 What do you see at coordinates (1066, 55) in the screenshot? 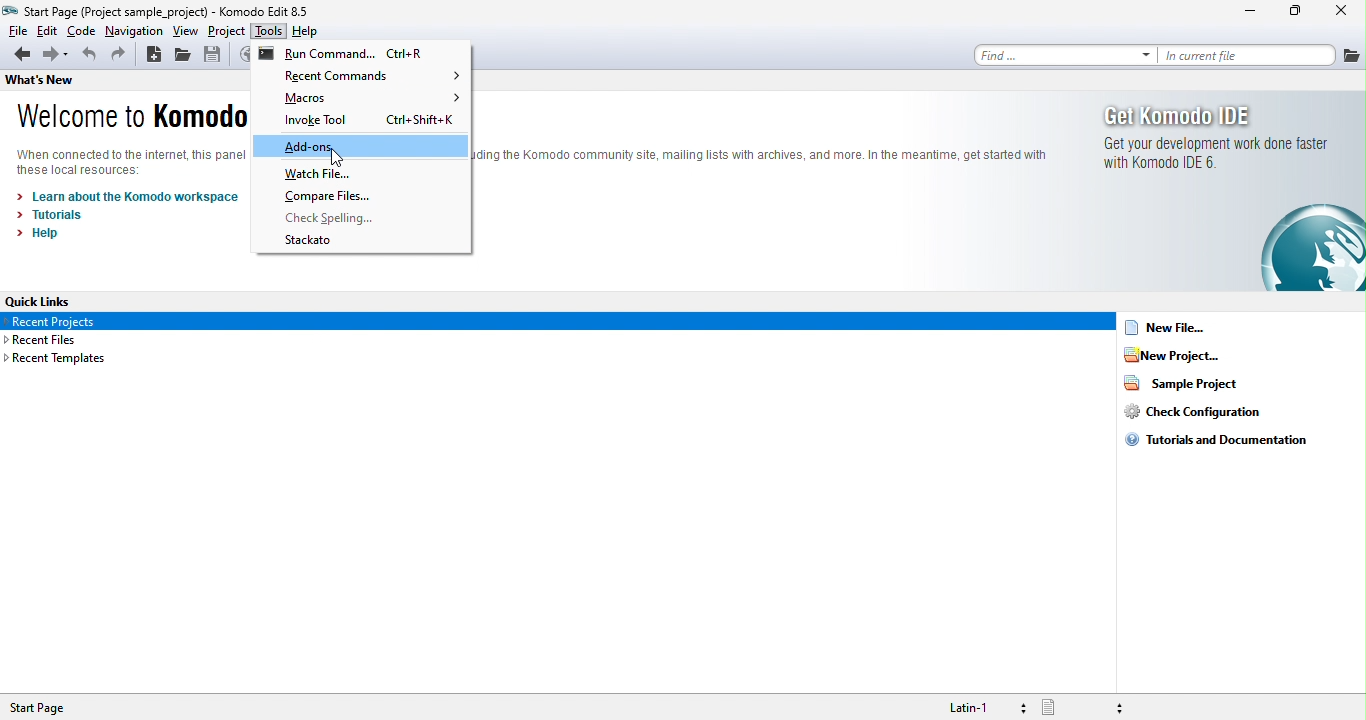
I see `find` at bounding box center [1066, 55].